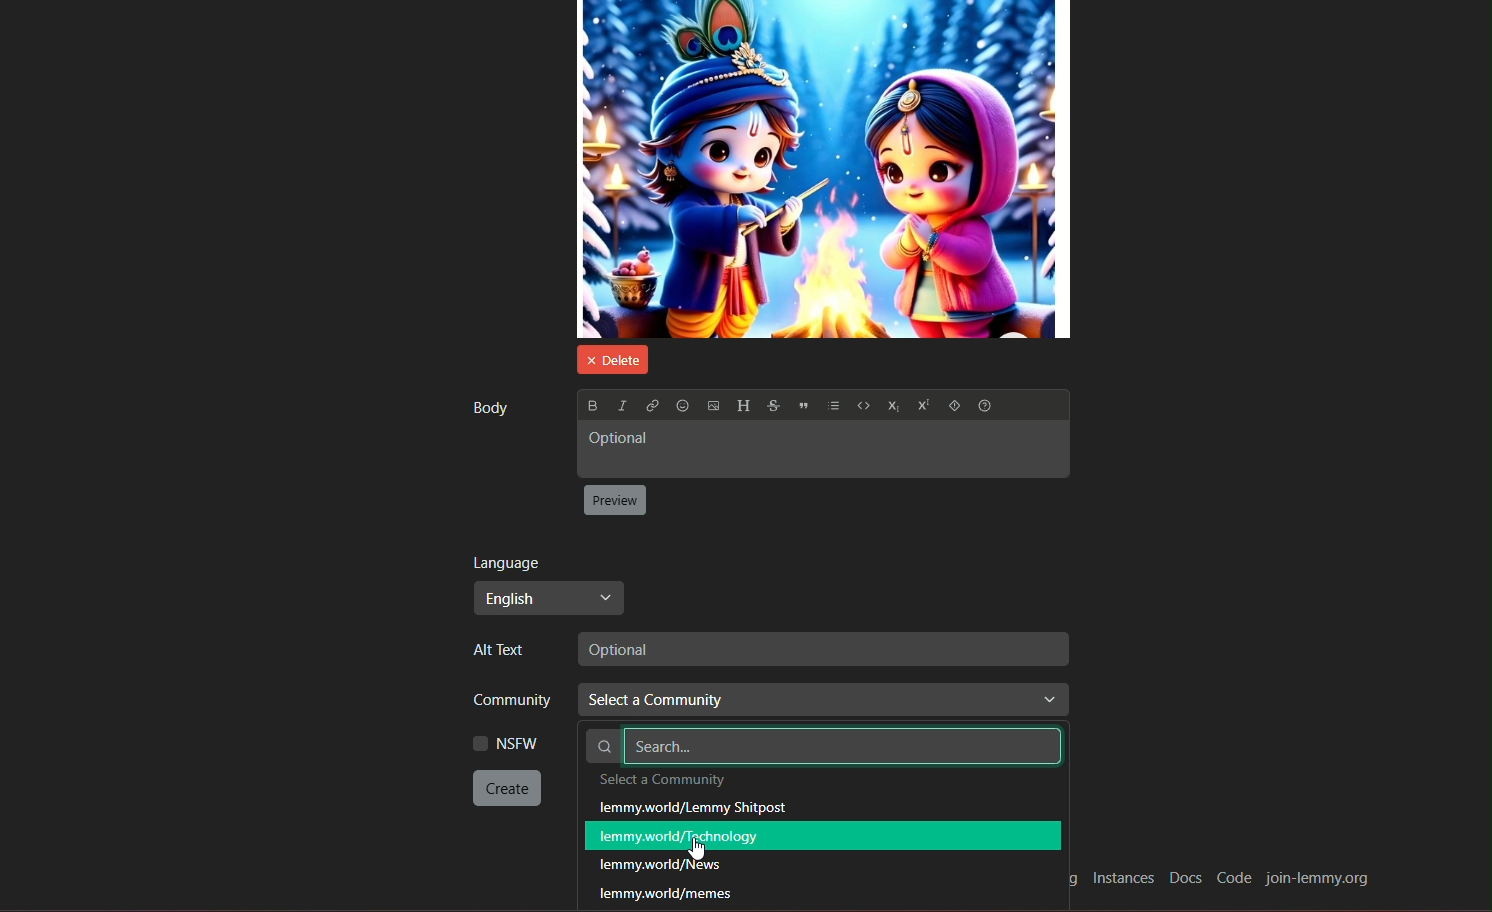 The image size is (1492, 912). Describe the element at coordinates (505, 651) in the screenshot. I see `Alt Text` at that location.